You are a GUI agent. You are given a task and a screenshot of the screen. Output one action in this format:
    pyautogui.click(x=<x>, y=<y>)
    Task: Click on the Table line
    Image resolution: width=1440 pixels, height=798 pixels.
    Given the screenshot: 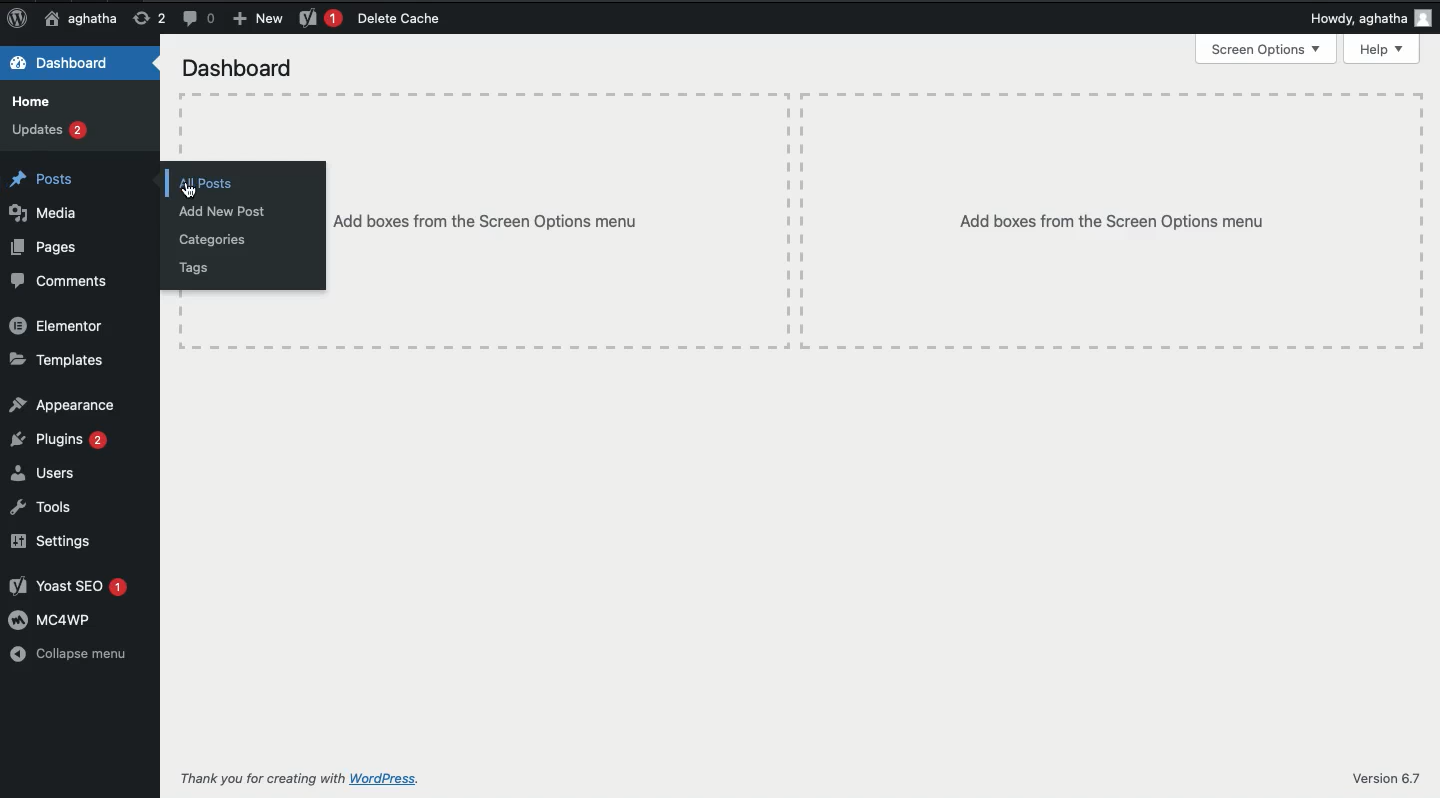 What is the action you would take?
    pyautogui.click(x=803, y=347)
    